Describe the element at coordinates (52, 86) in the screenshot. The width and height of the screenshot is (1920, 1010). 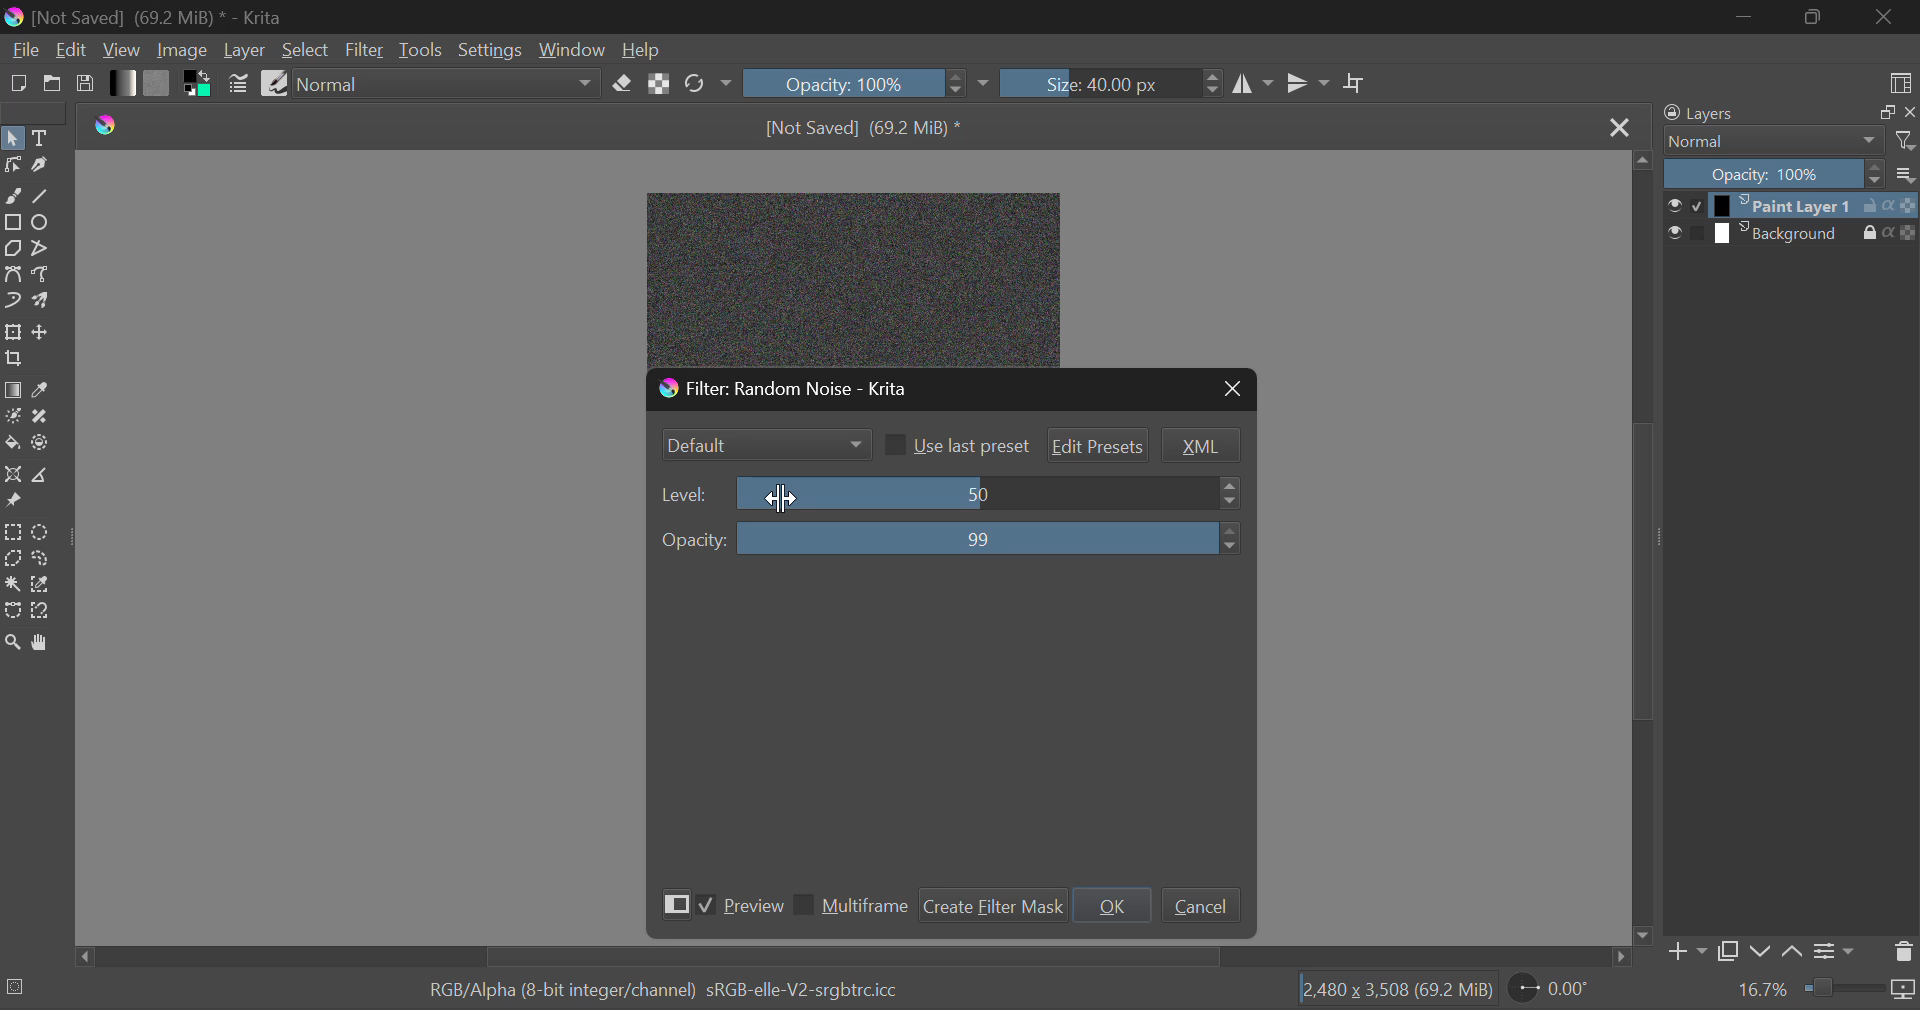
I see `Open` at that location.